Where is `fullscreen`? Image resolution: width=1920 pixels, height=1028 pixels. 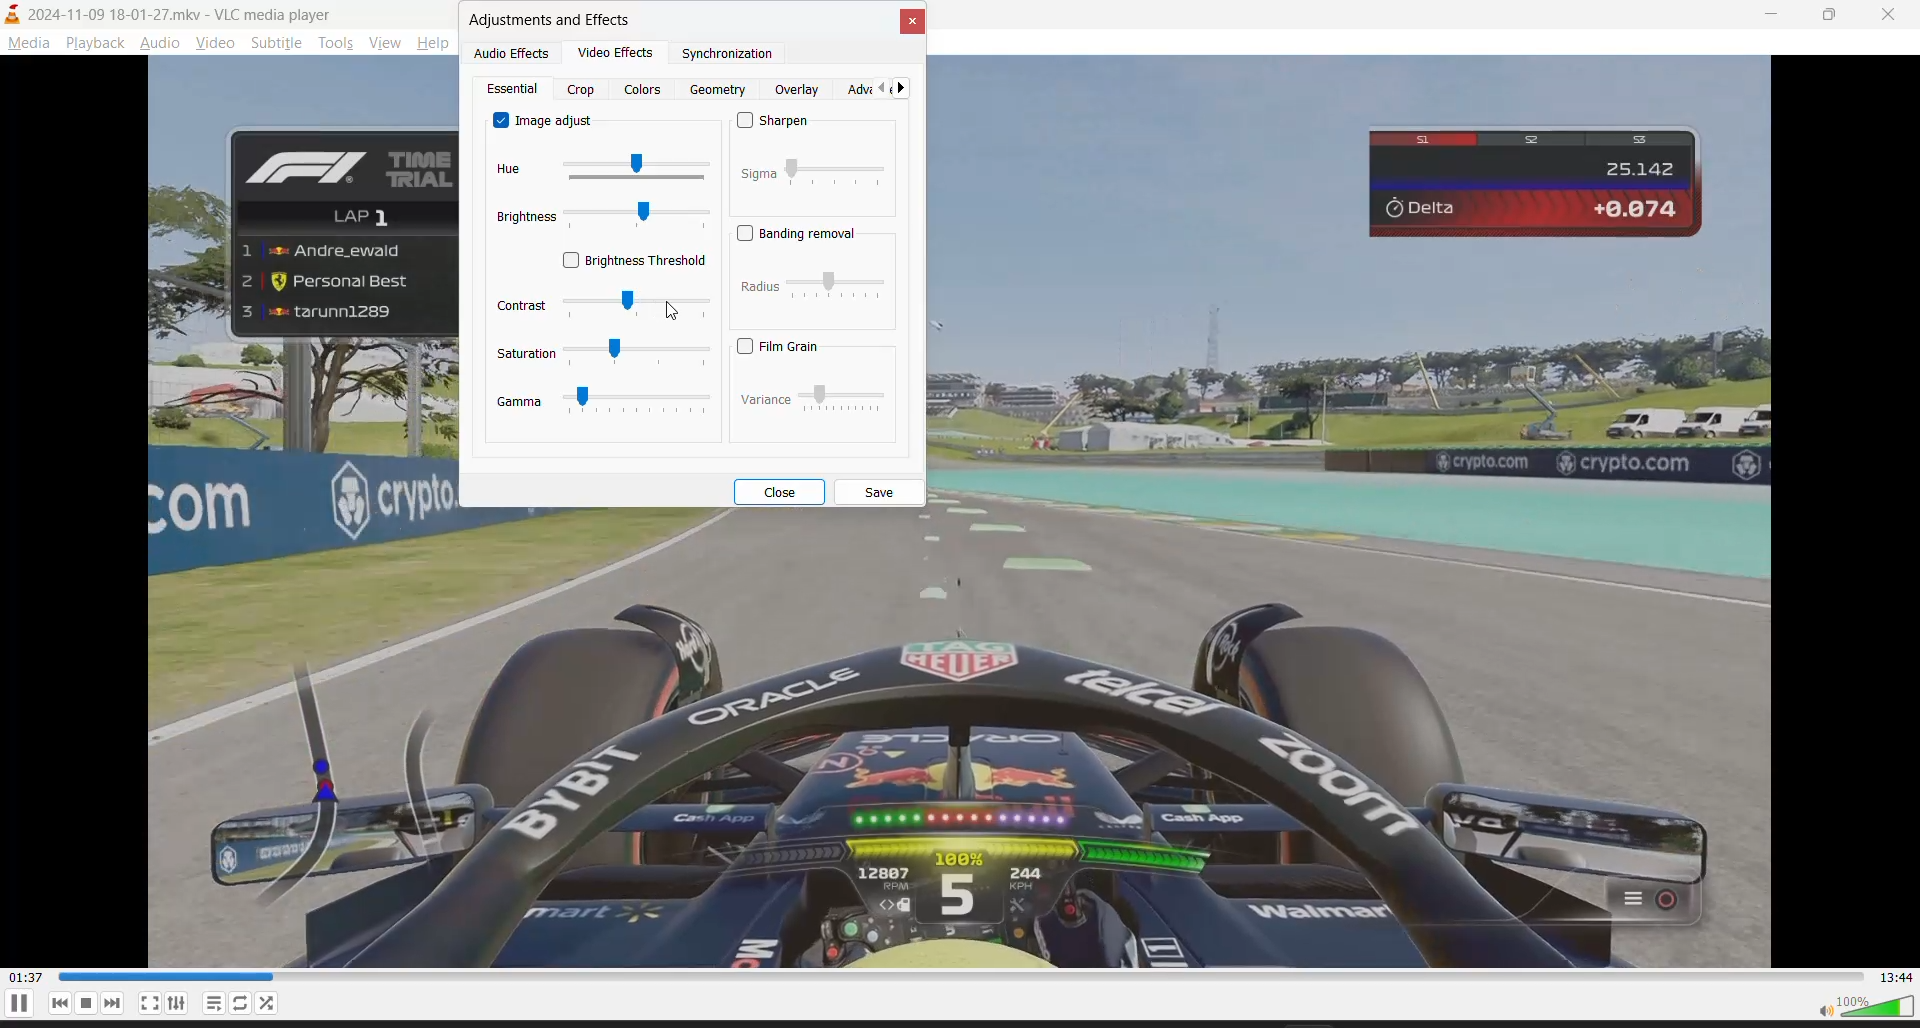
fullscreen is located at coordinates (149, 1004).